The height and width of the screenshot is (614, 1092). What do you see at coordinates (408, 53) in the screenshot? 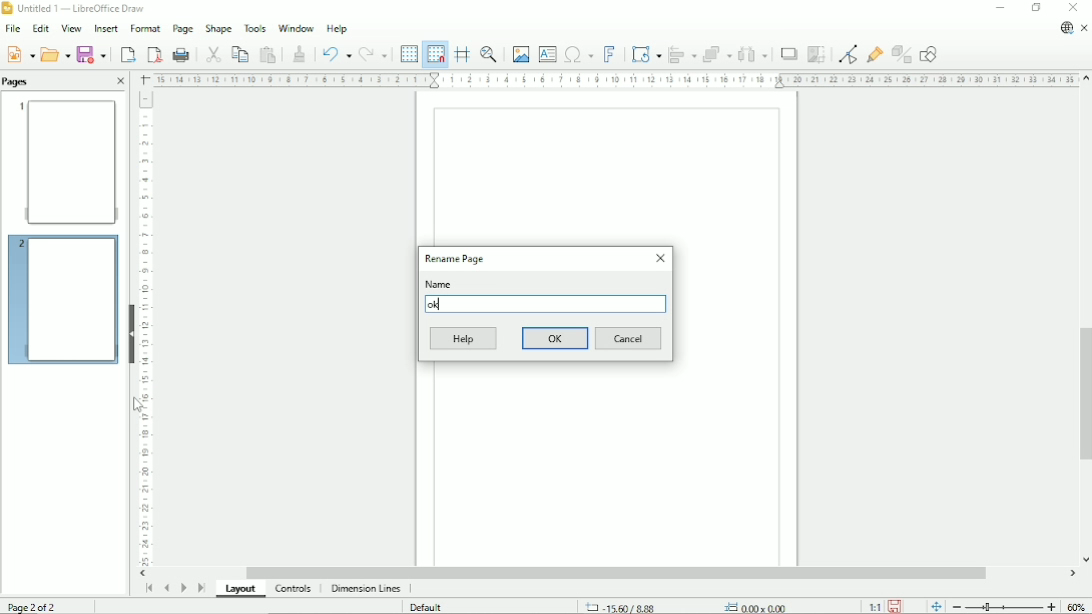
I see `Display grid` at bounding box center [408, 53].